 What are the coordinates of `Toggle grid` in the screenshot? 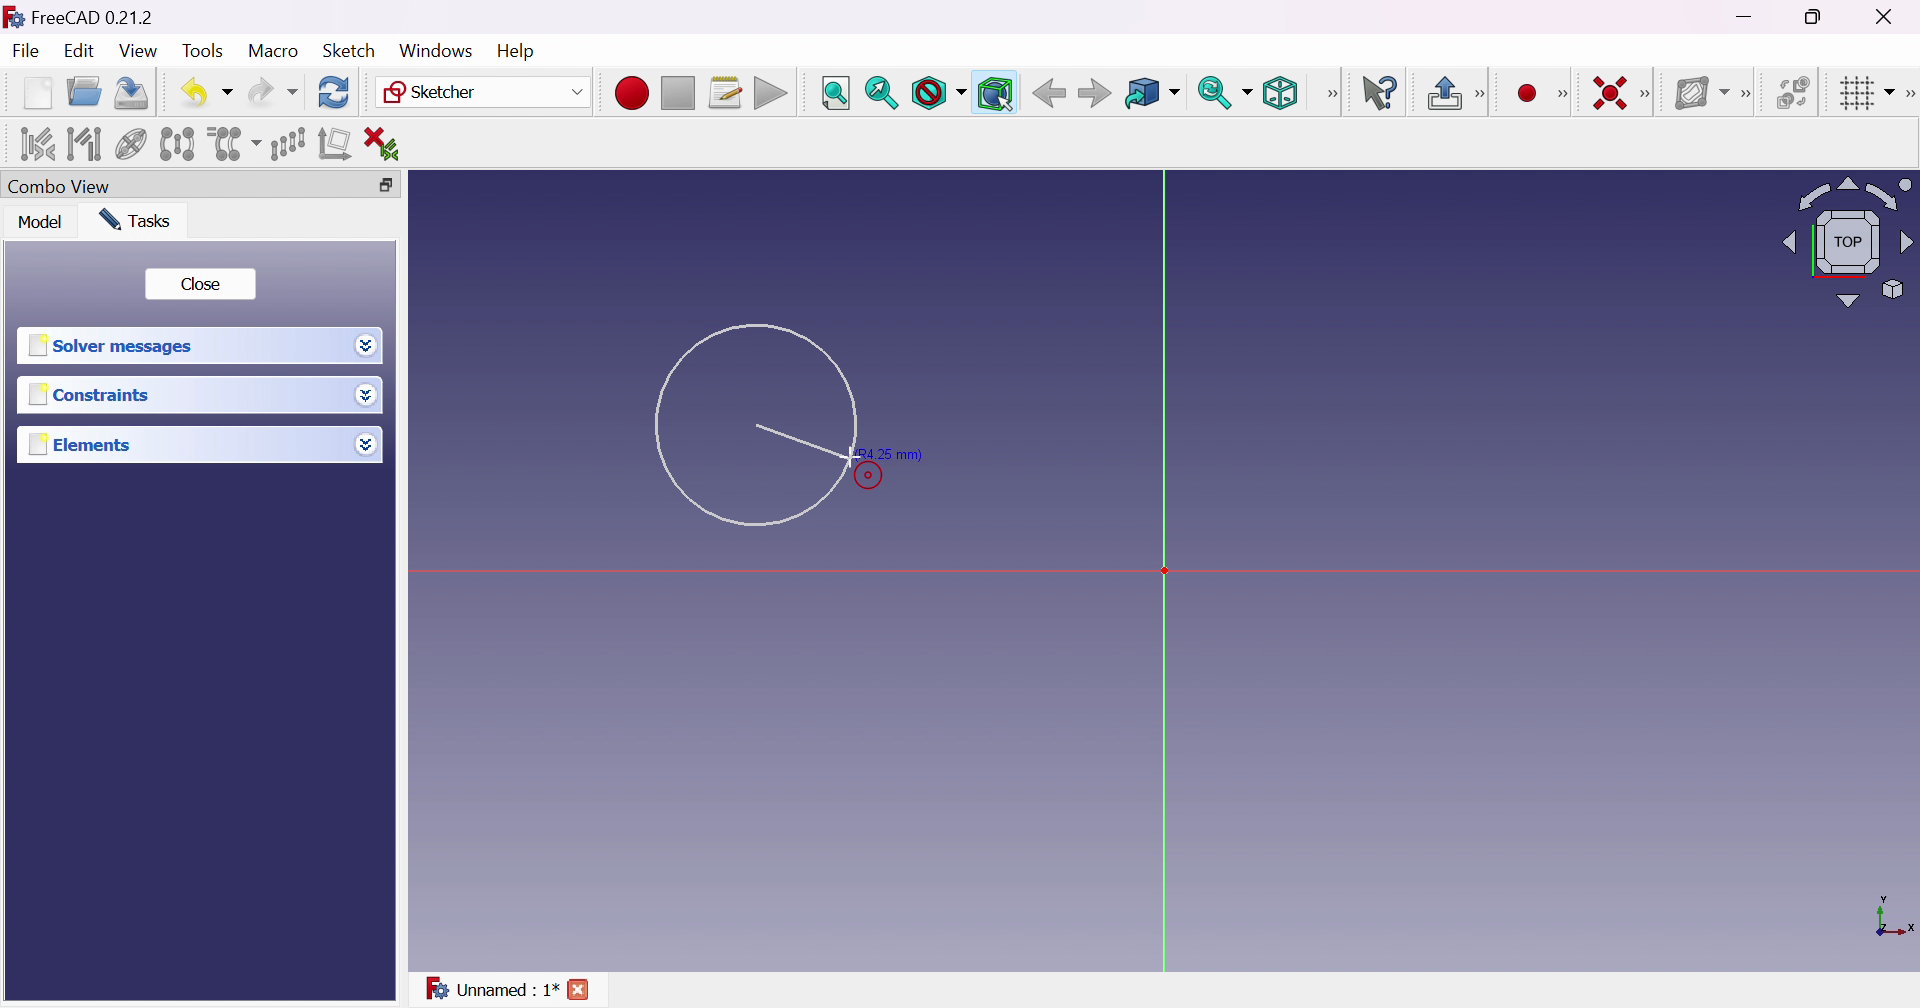 It's located at (1865, 94).